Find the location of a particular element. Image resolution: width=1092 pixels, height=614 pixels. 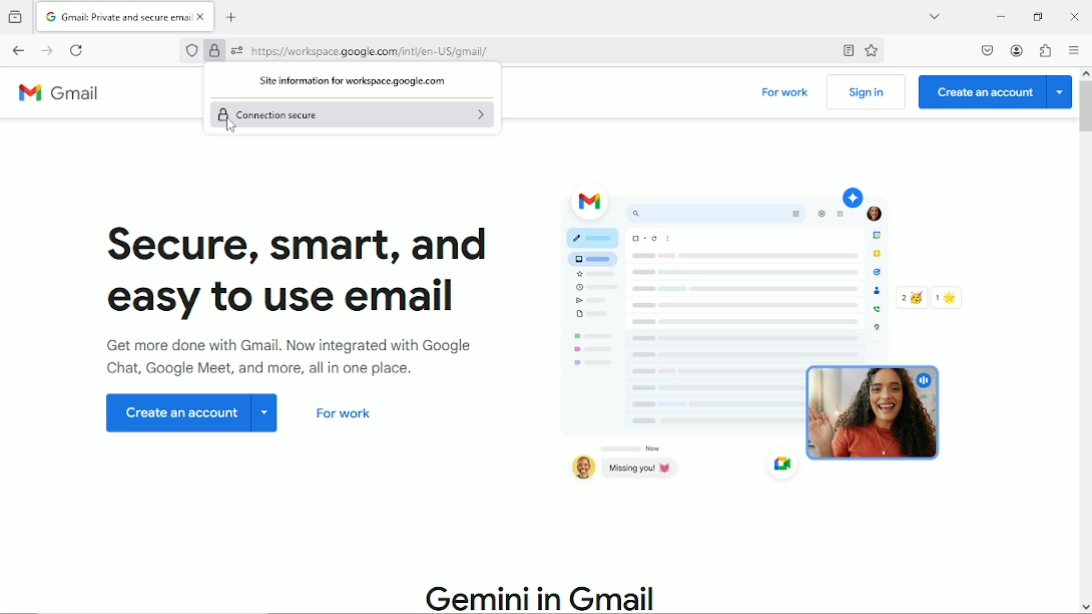

Create an account is located at coordinates (191, 412).